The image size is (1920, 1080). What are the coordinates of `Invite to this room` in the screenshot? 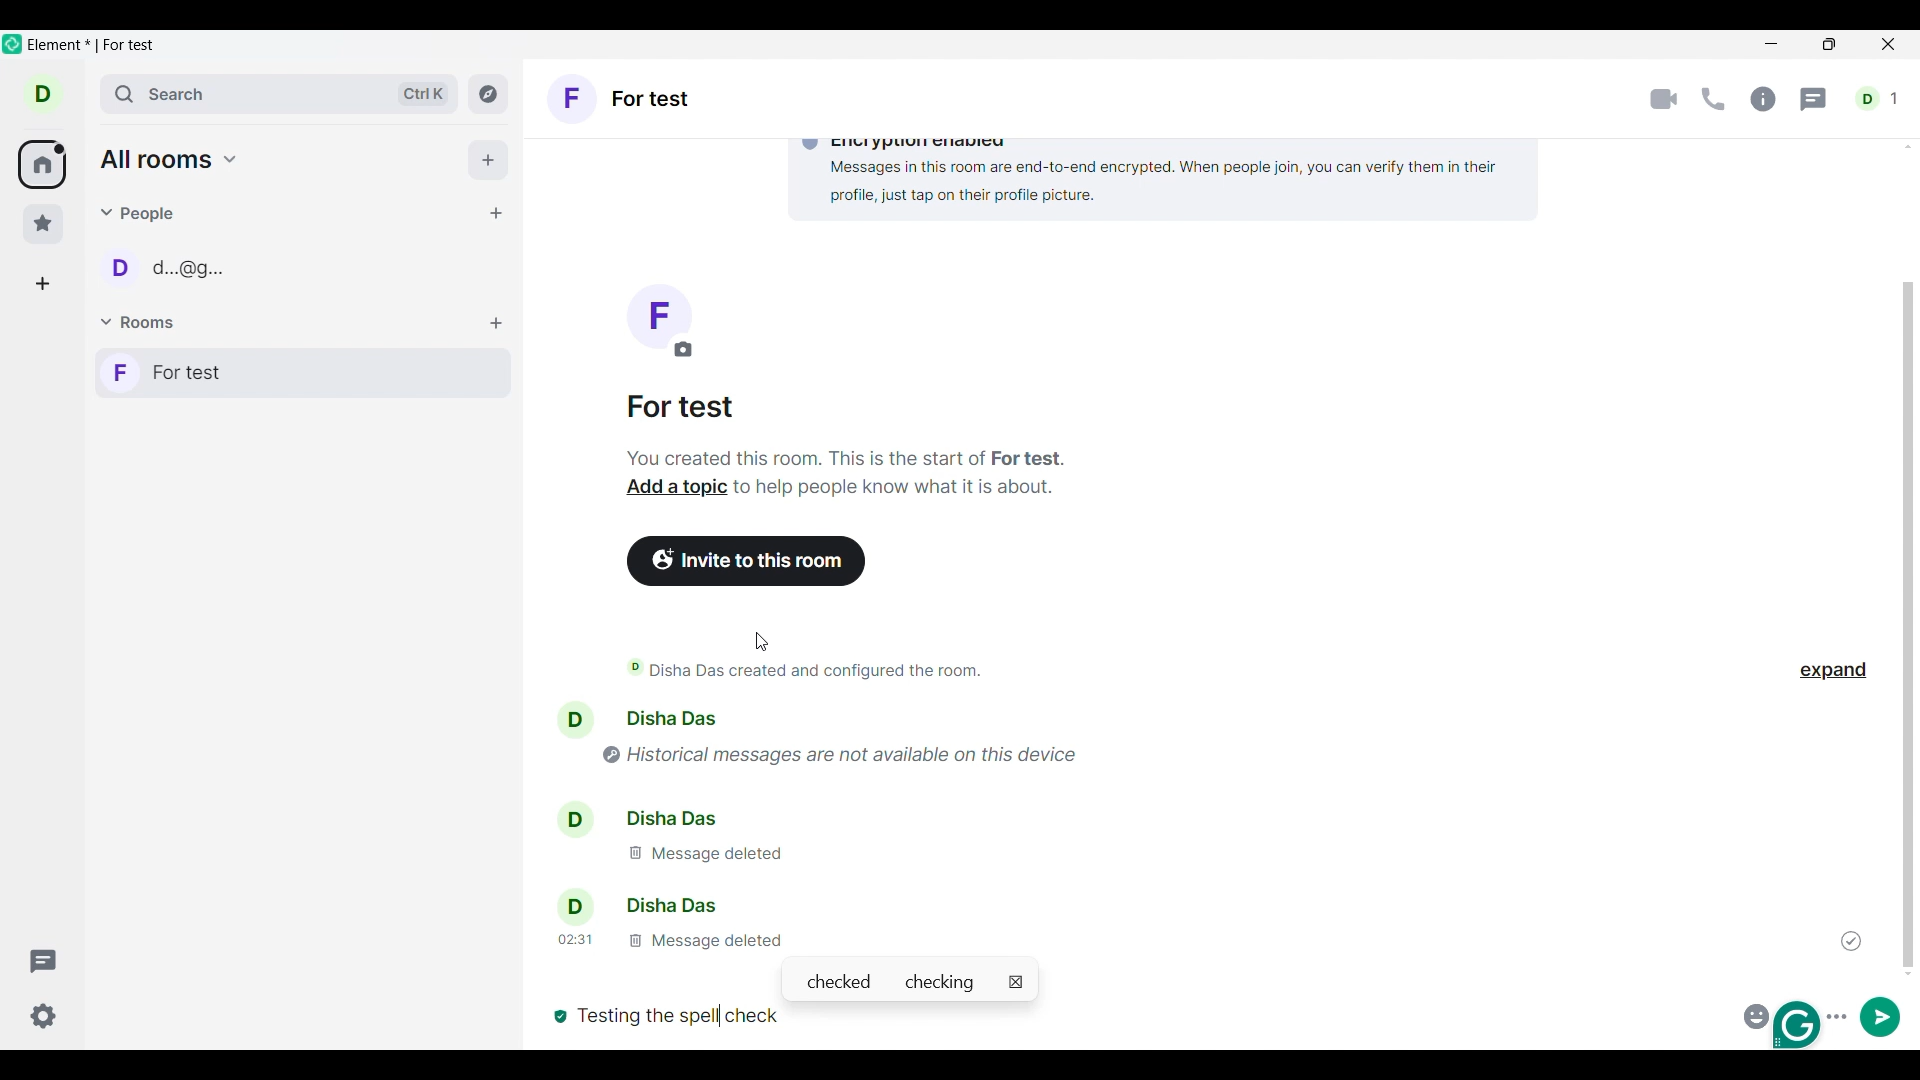 It's located at (748, 561).